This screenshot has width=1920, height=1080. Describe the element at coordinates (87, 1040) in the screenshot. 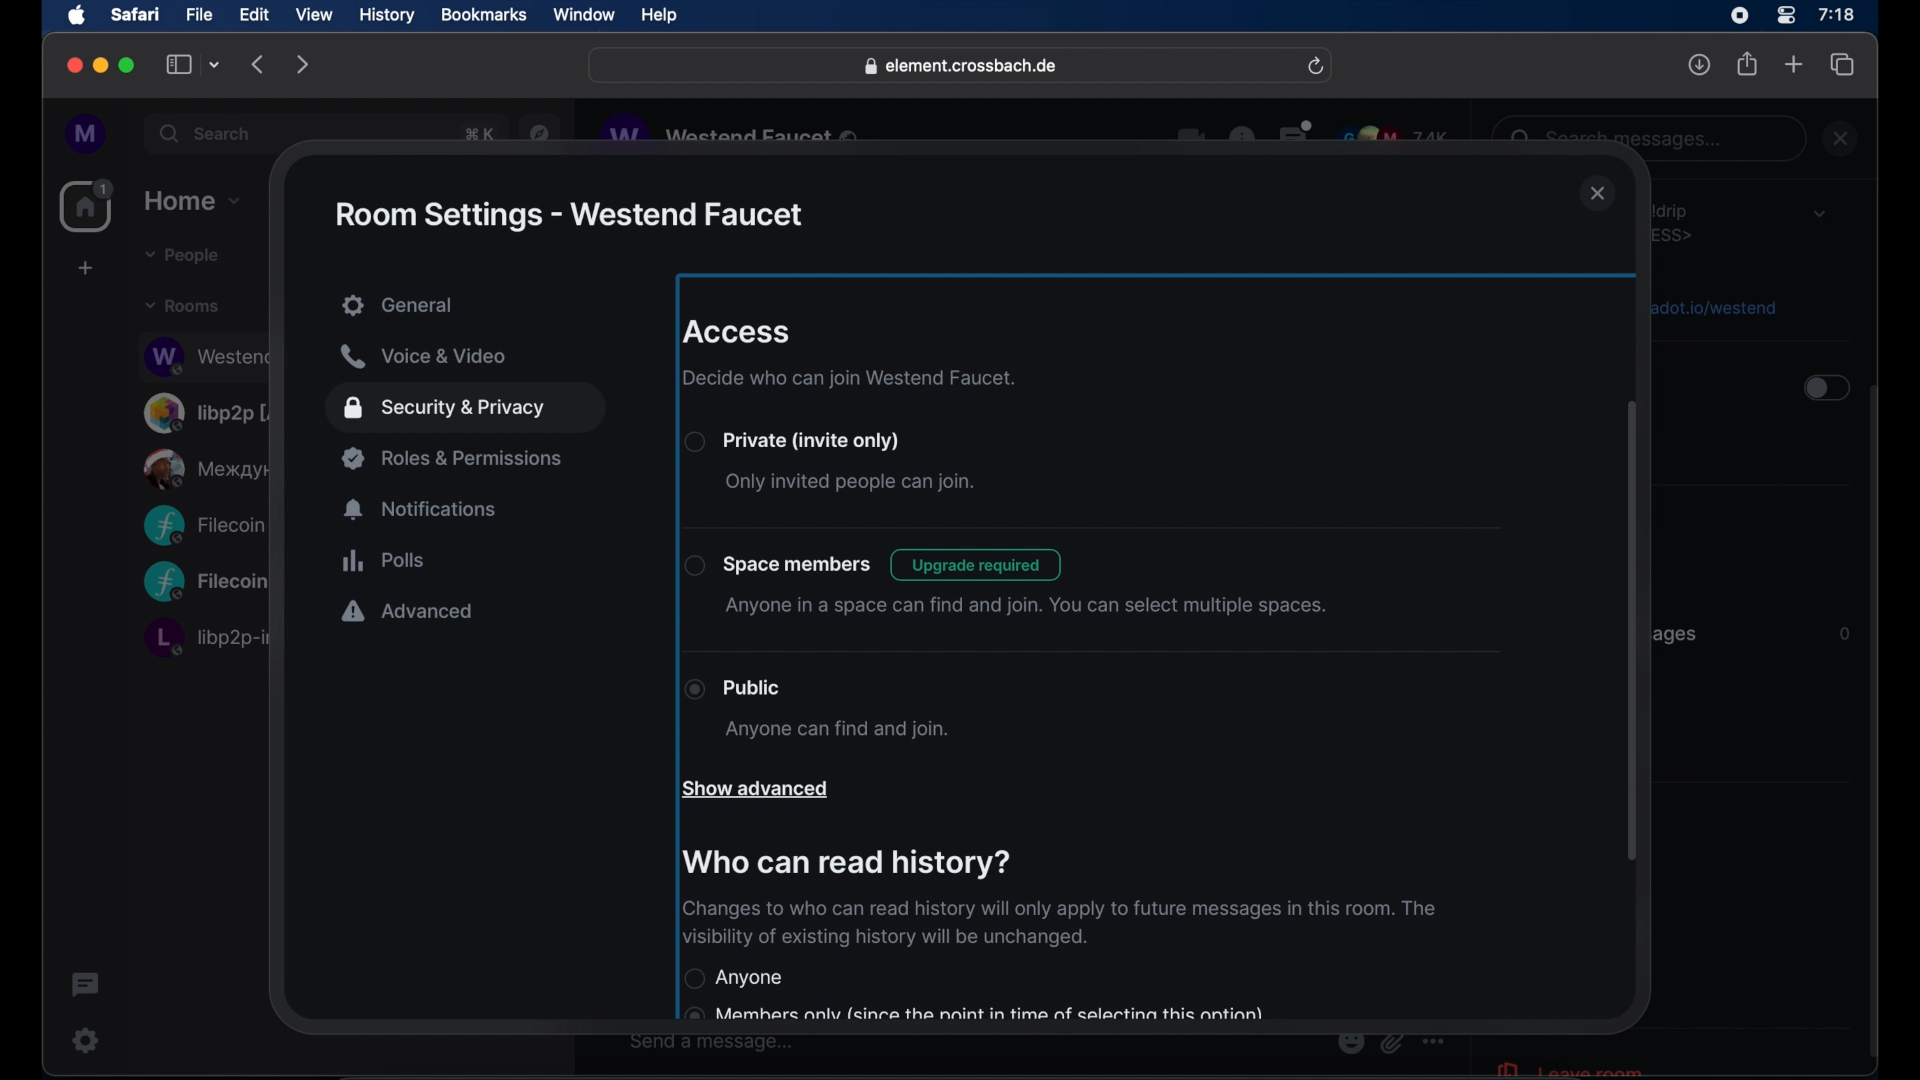

I see `settings` at that location.